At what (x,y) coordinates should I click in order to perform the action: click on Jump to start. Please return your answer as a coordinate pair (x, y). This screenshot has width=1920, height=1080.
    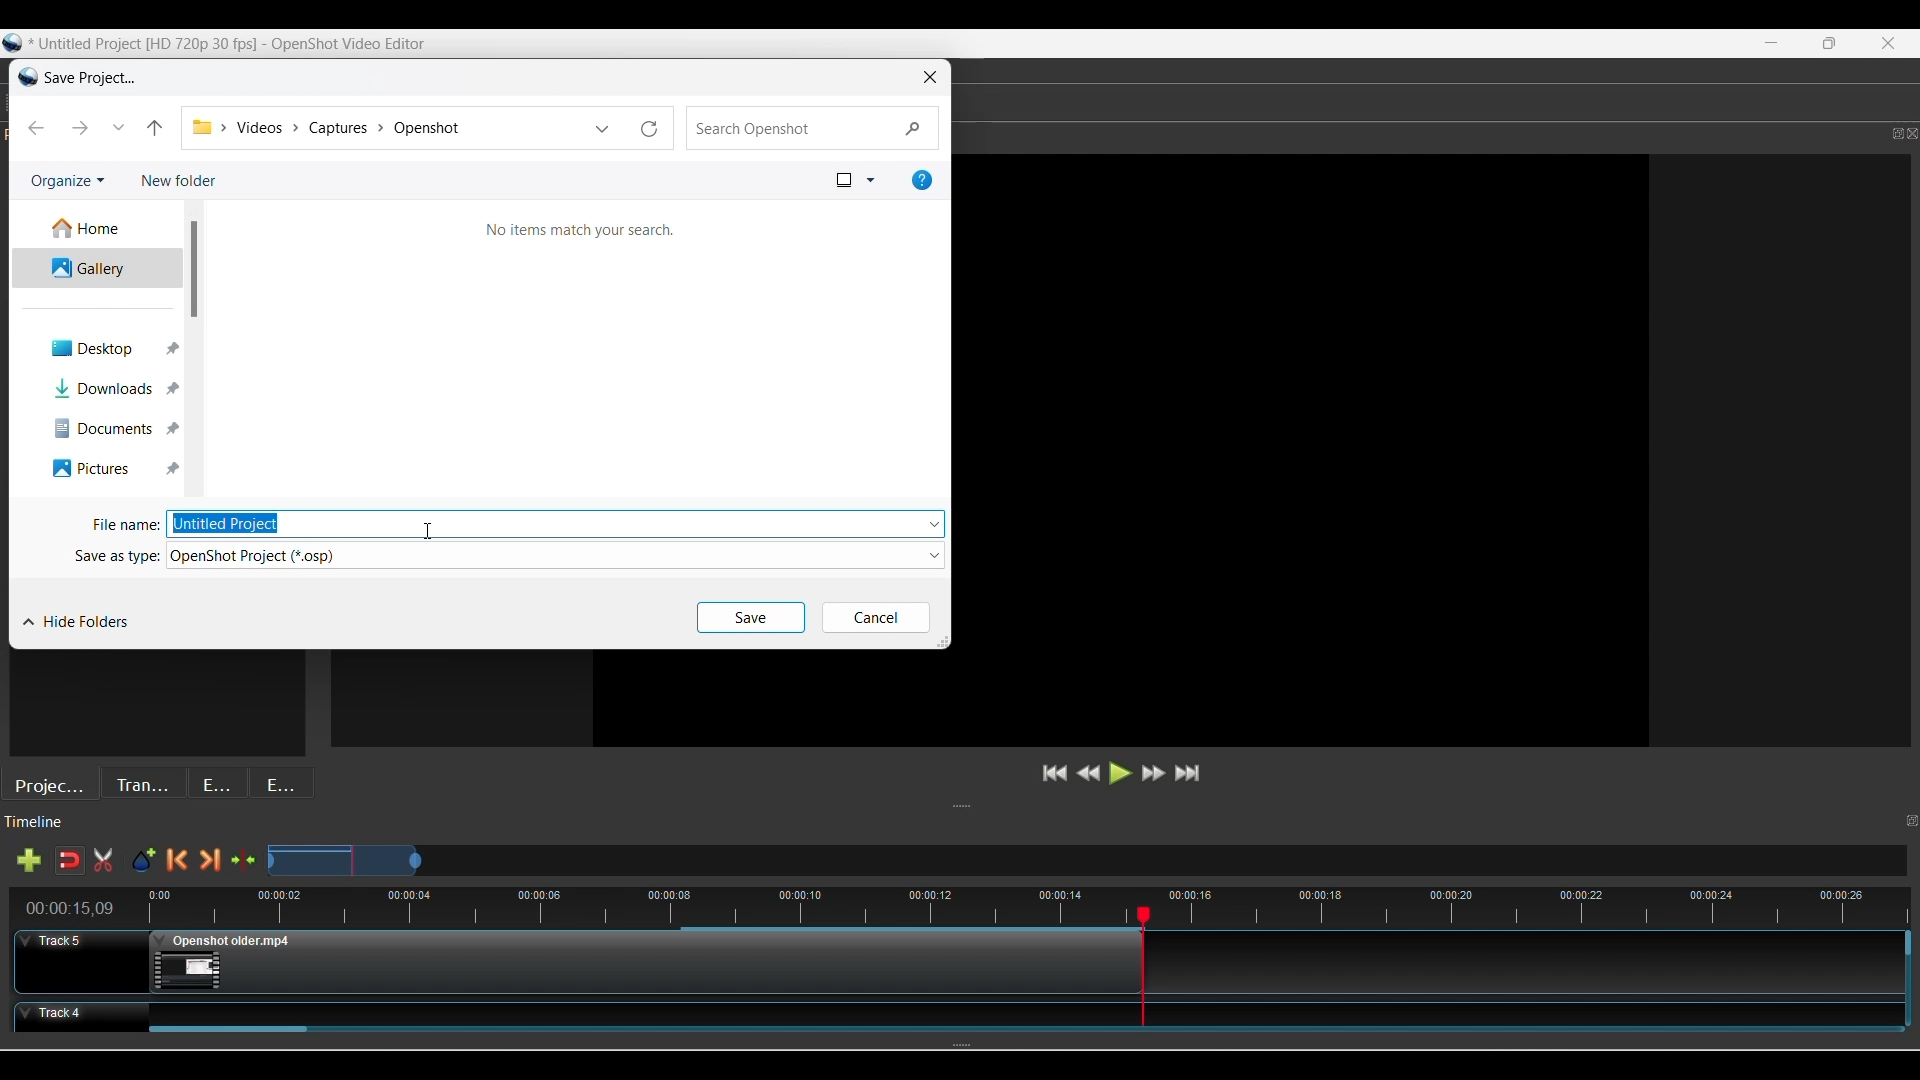
    Looking at the image, I should click on (1055, 773).